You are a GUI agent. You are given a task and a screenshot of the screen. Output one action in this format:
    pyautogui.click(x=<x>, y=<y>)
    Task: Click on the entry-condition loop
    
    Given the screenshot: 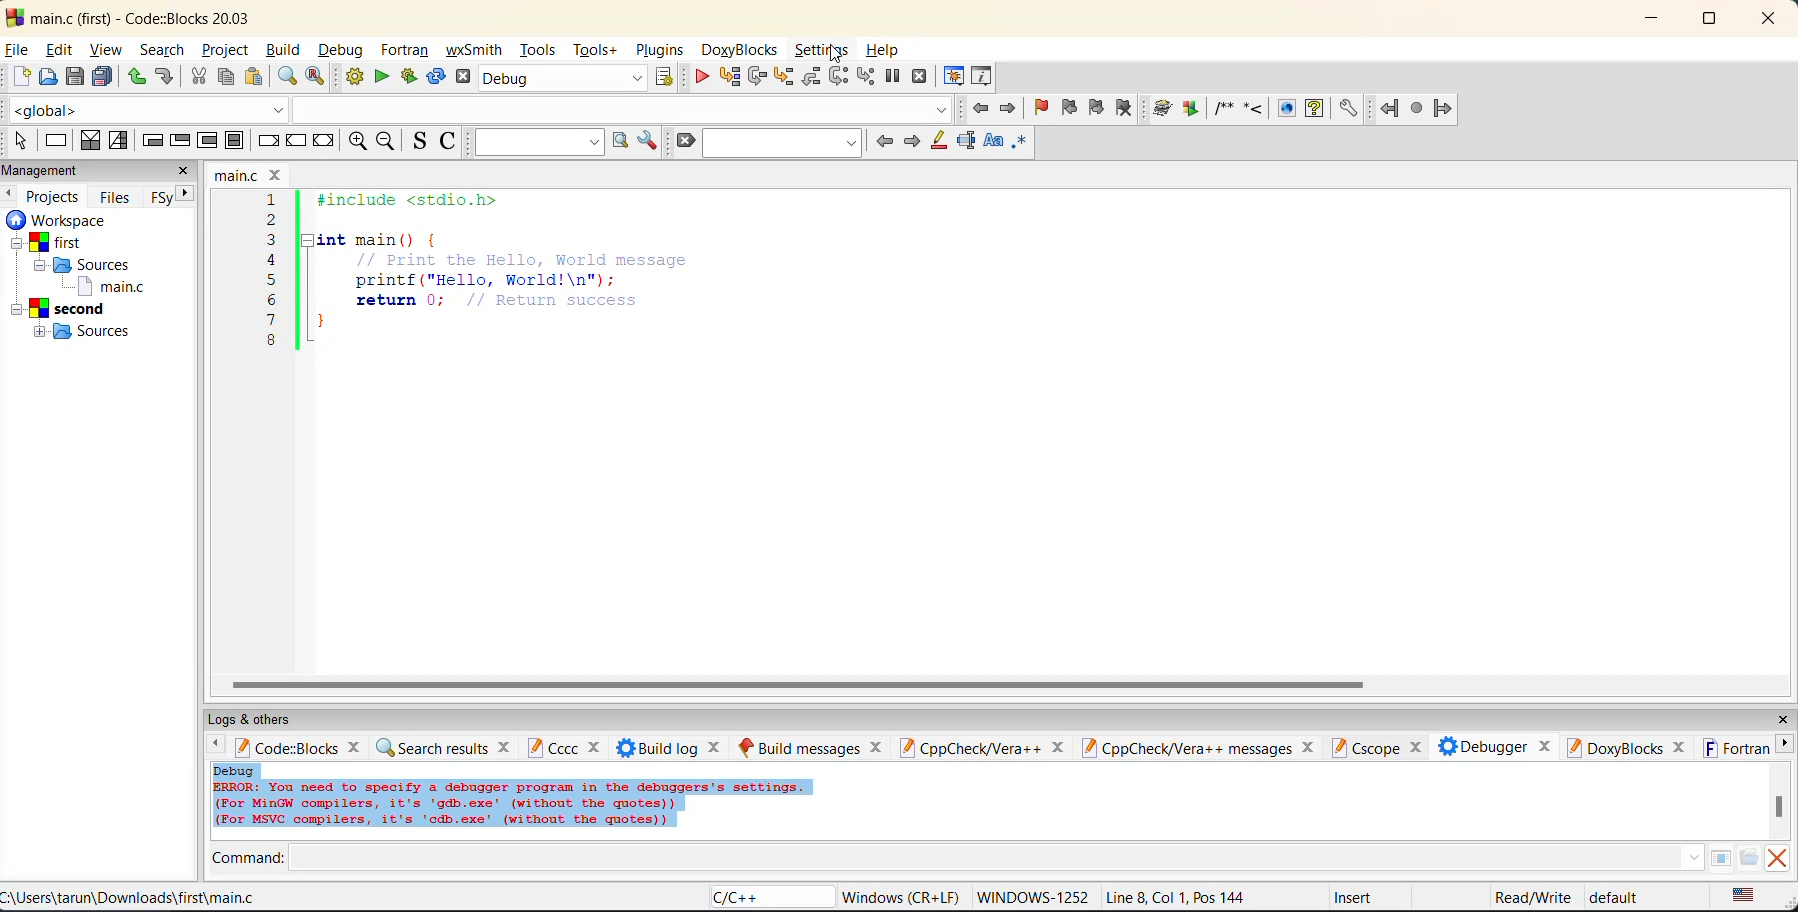 What is the action you would take?
    pyautogui.click(x=153, y=143)
    